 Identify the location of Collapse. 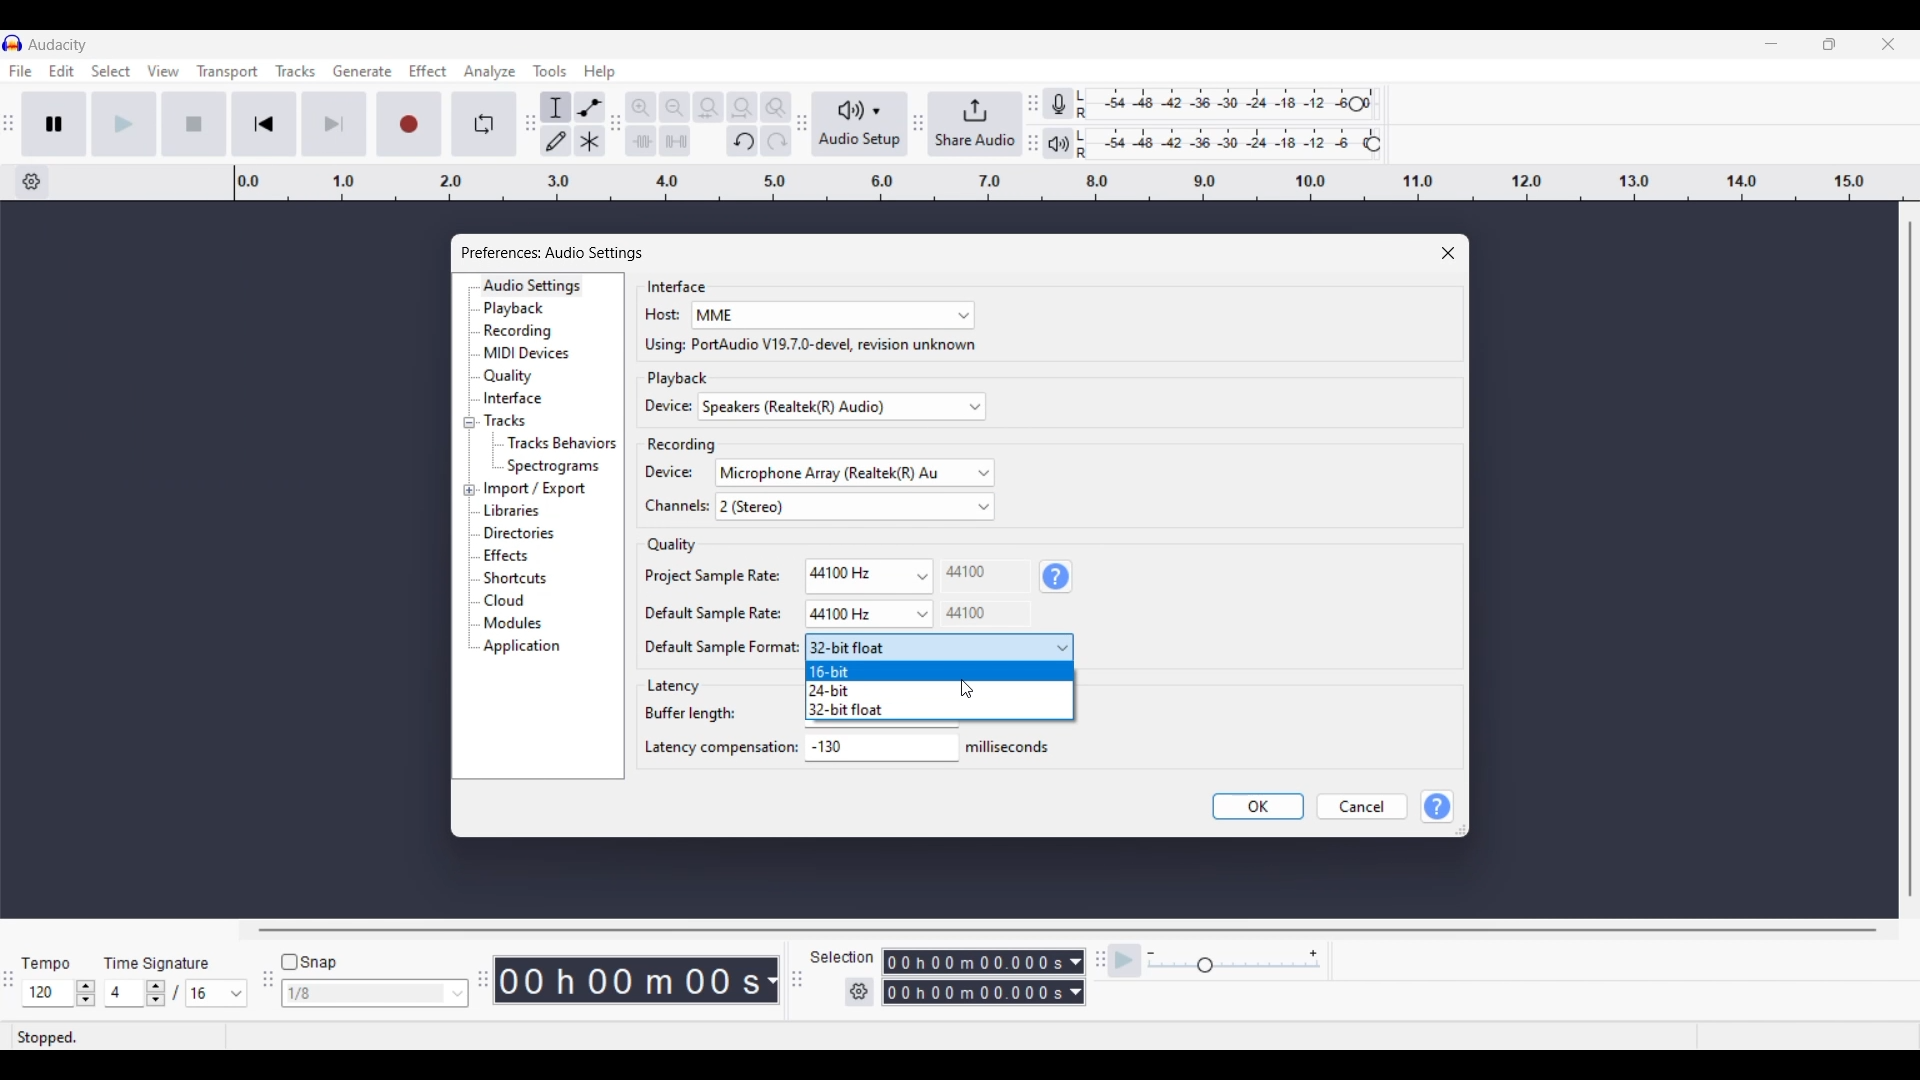
(469, 423).